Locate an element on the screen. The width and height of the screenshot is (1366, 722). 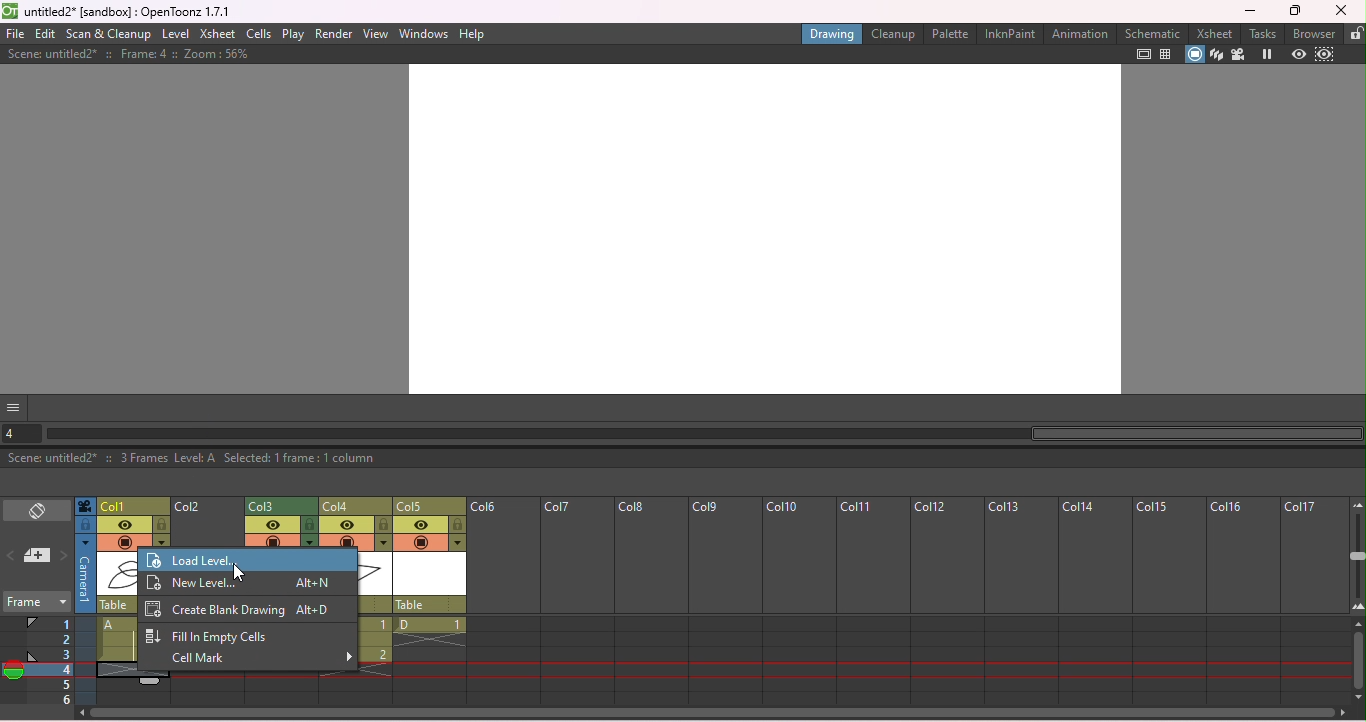
Preview is located at coordinates (1298, 55).